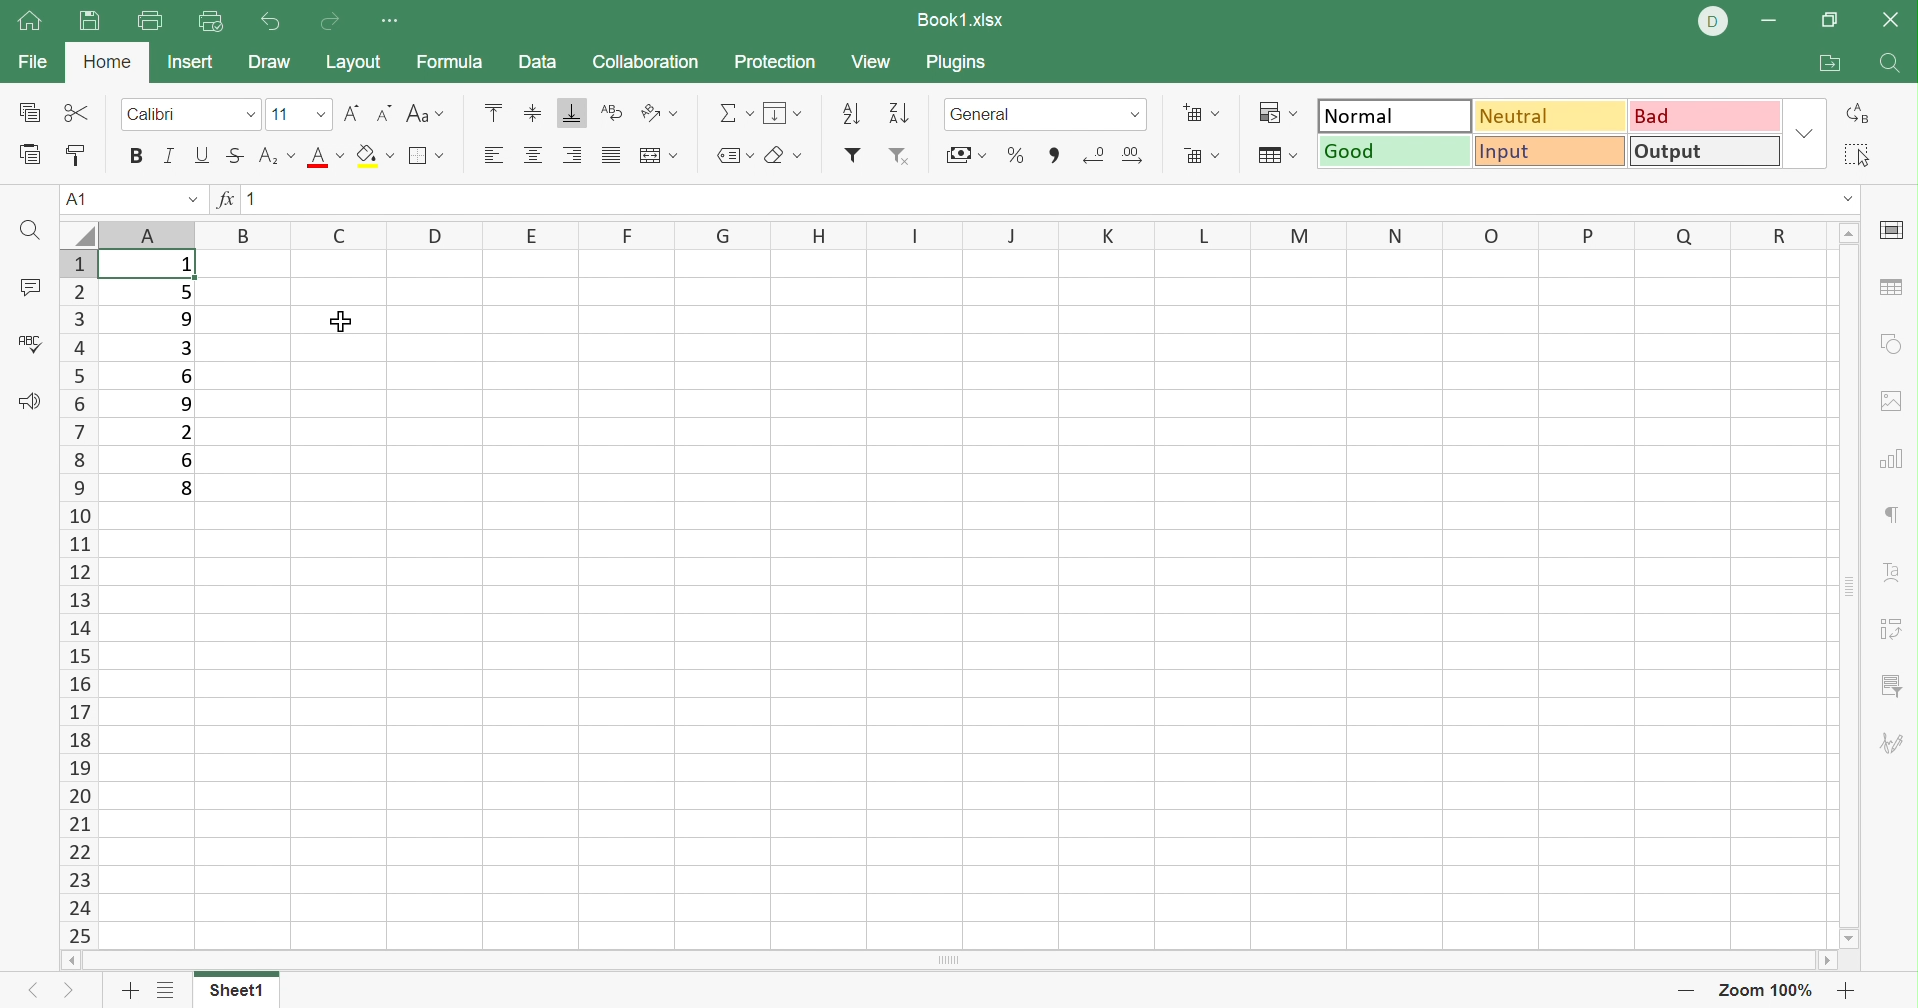 The width and height of the screenshot is (1918, 1008). What do you see at coordinates (1829, 960) in the screenshot?
I see `Scroll Right` at bounding box center [1829, 960].